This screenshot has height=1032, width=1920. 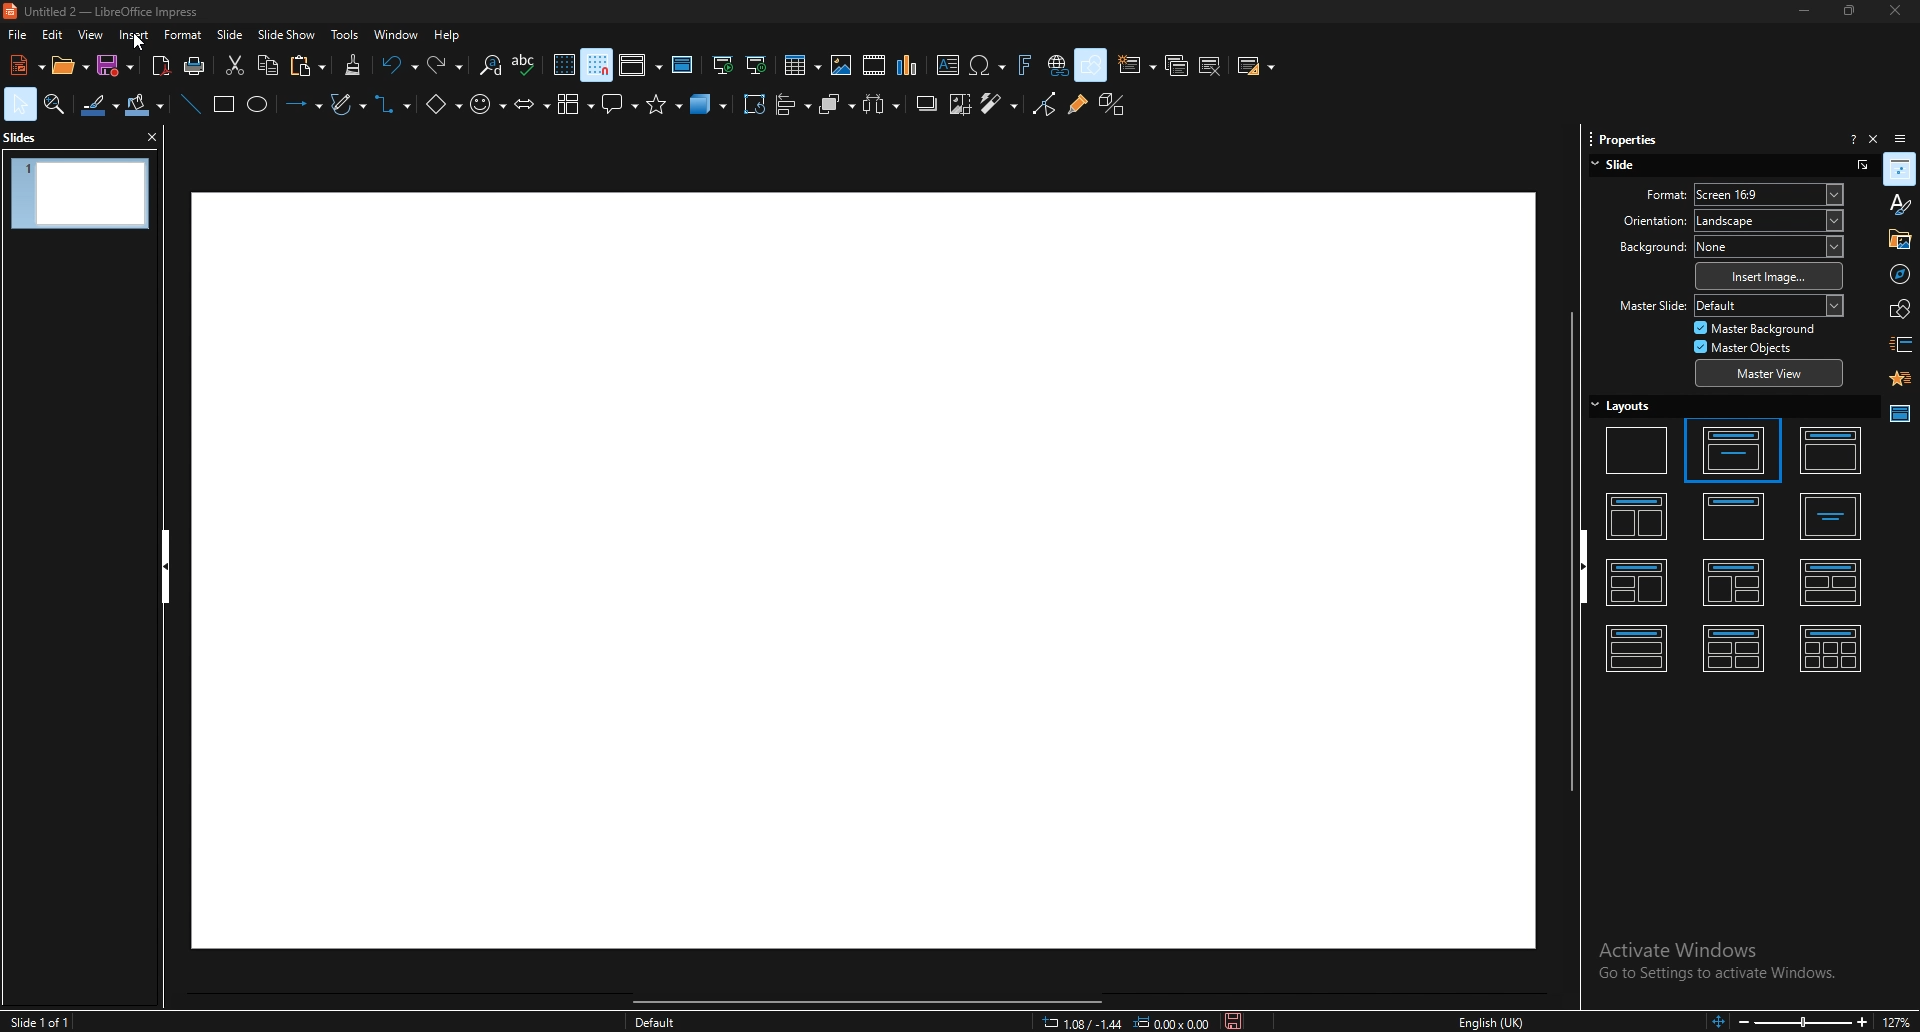 What do you see at coordinates (139, 43) in the screenshot?
I see `cursor` at bounding box center [139, 43].